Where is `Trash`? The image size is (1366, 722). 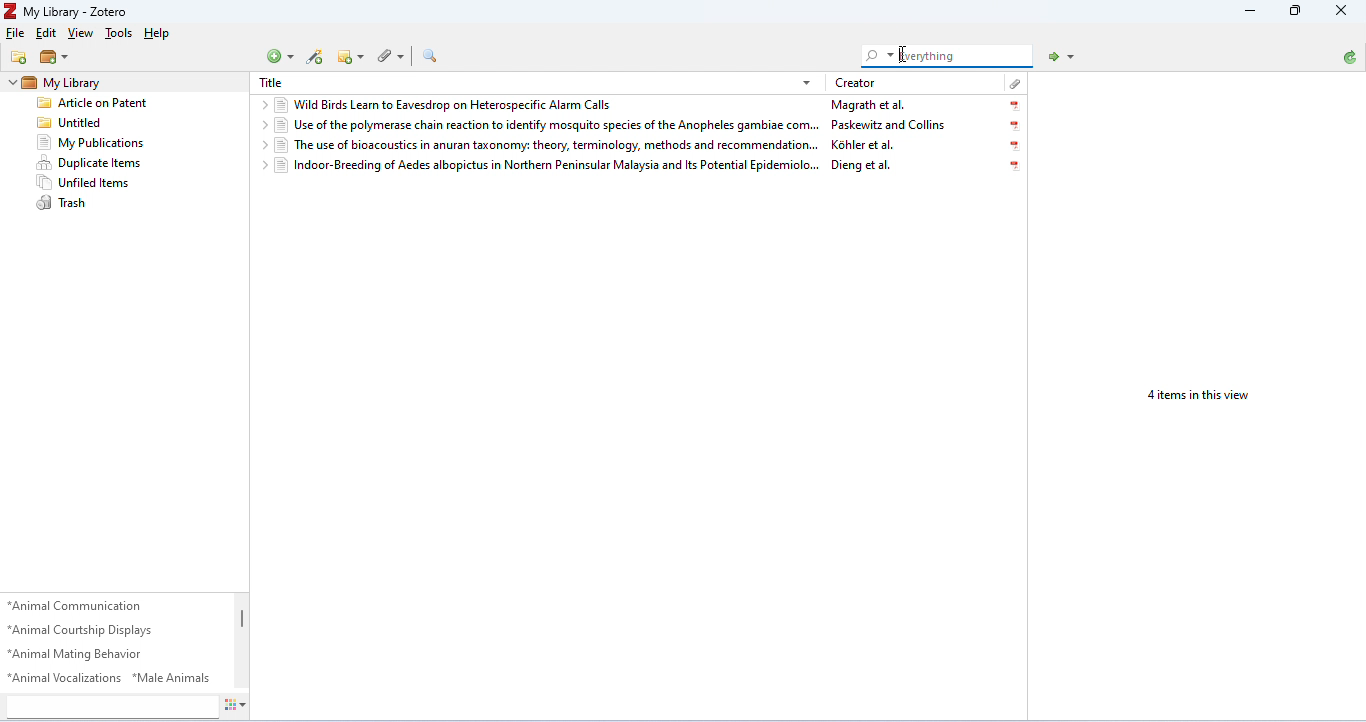 Trash is located at coordinates (108, 204).